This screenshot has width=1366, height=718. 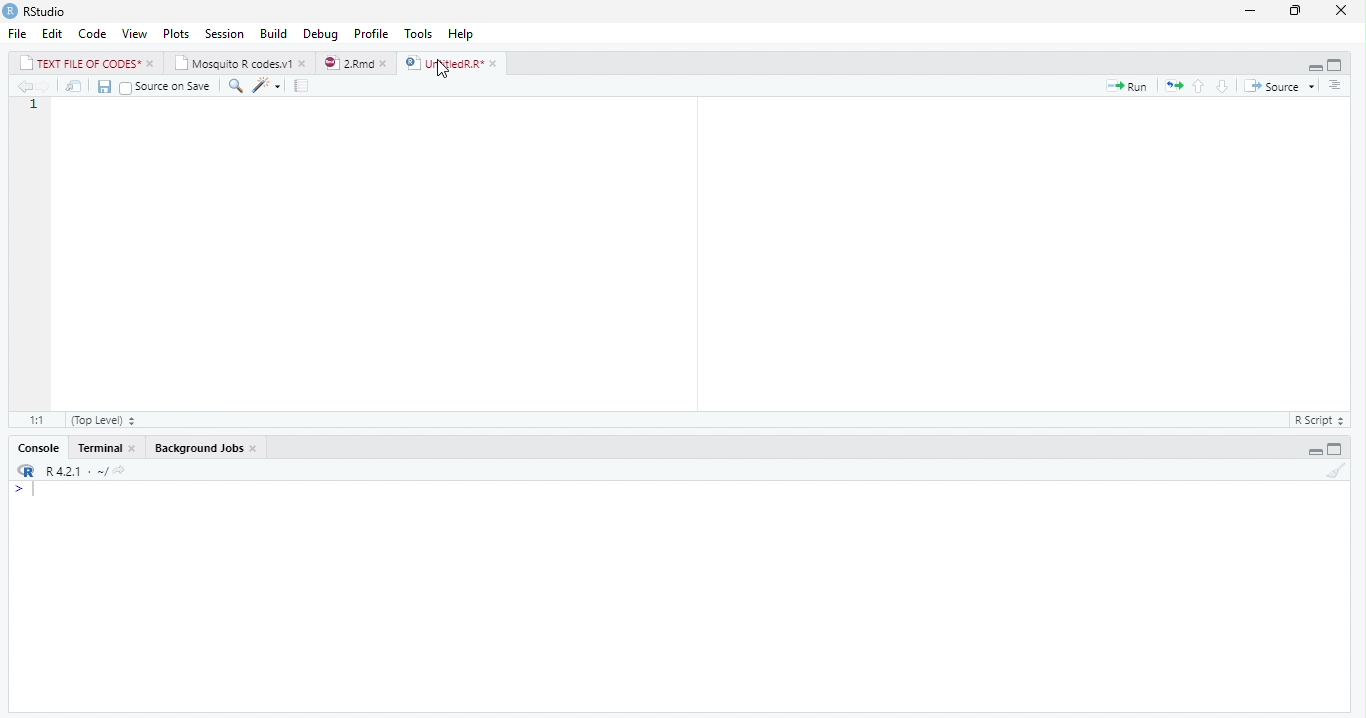 I want to click on Go to previous location, so click(x=23, y=88).